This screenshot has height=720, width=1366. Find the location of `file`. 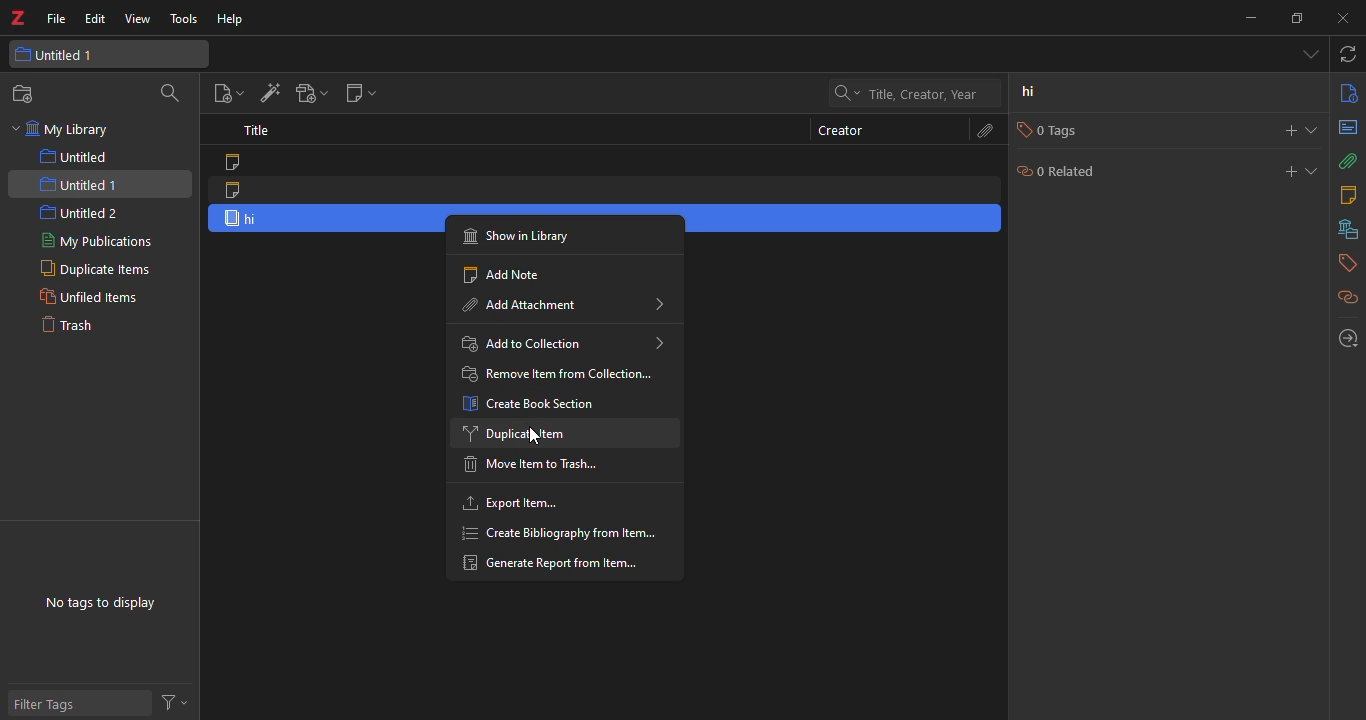

file is located at coordinates (55, 19).